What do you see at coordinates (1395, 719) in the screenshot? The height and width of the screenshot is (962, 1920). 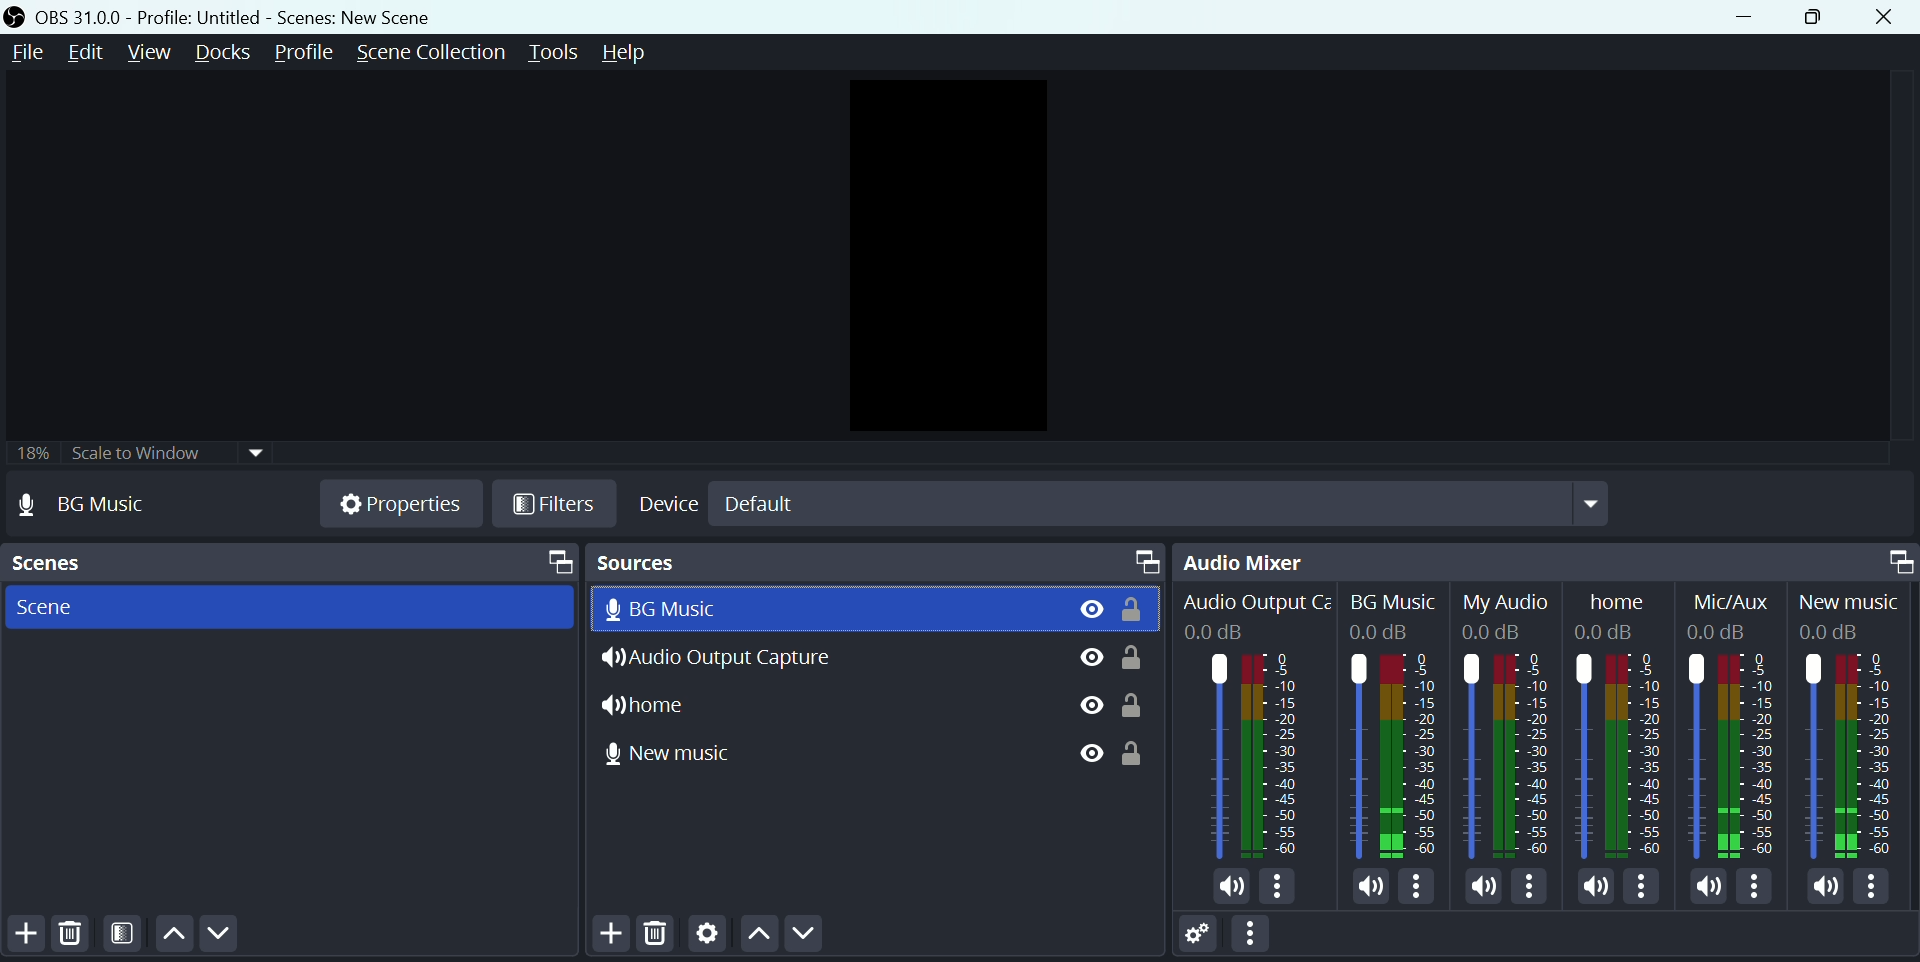 I see `BG Music` at bounding box center [1395, 719].